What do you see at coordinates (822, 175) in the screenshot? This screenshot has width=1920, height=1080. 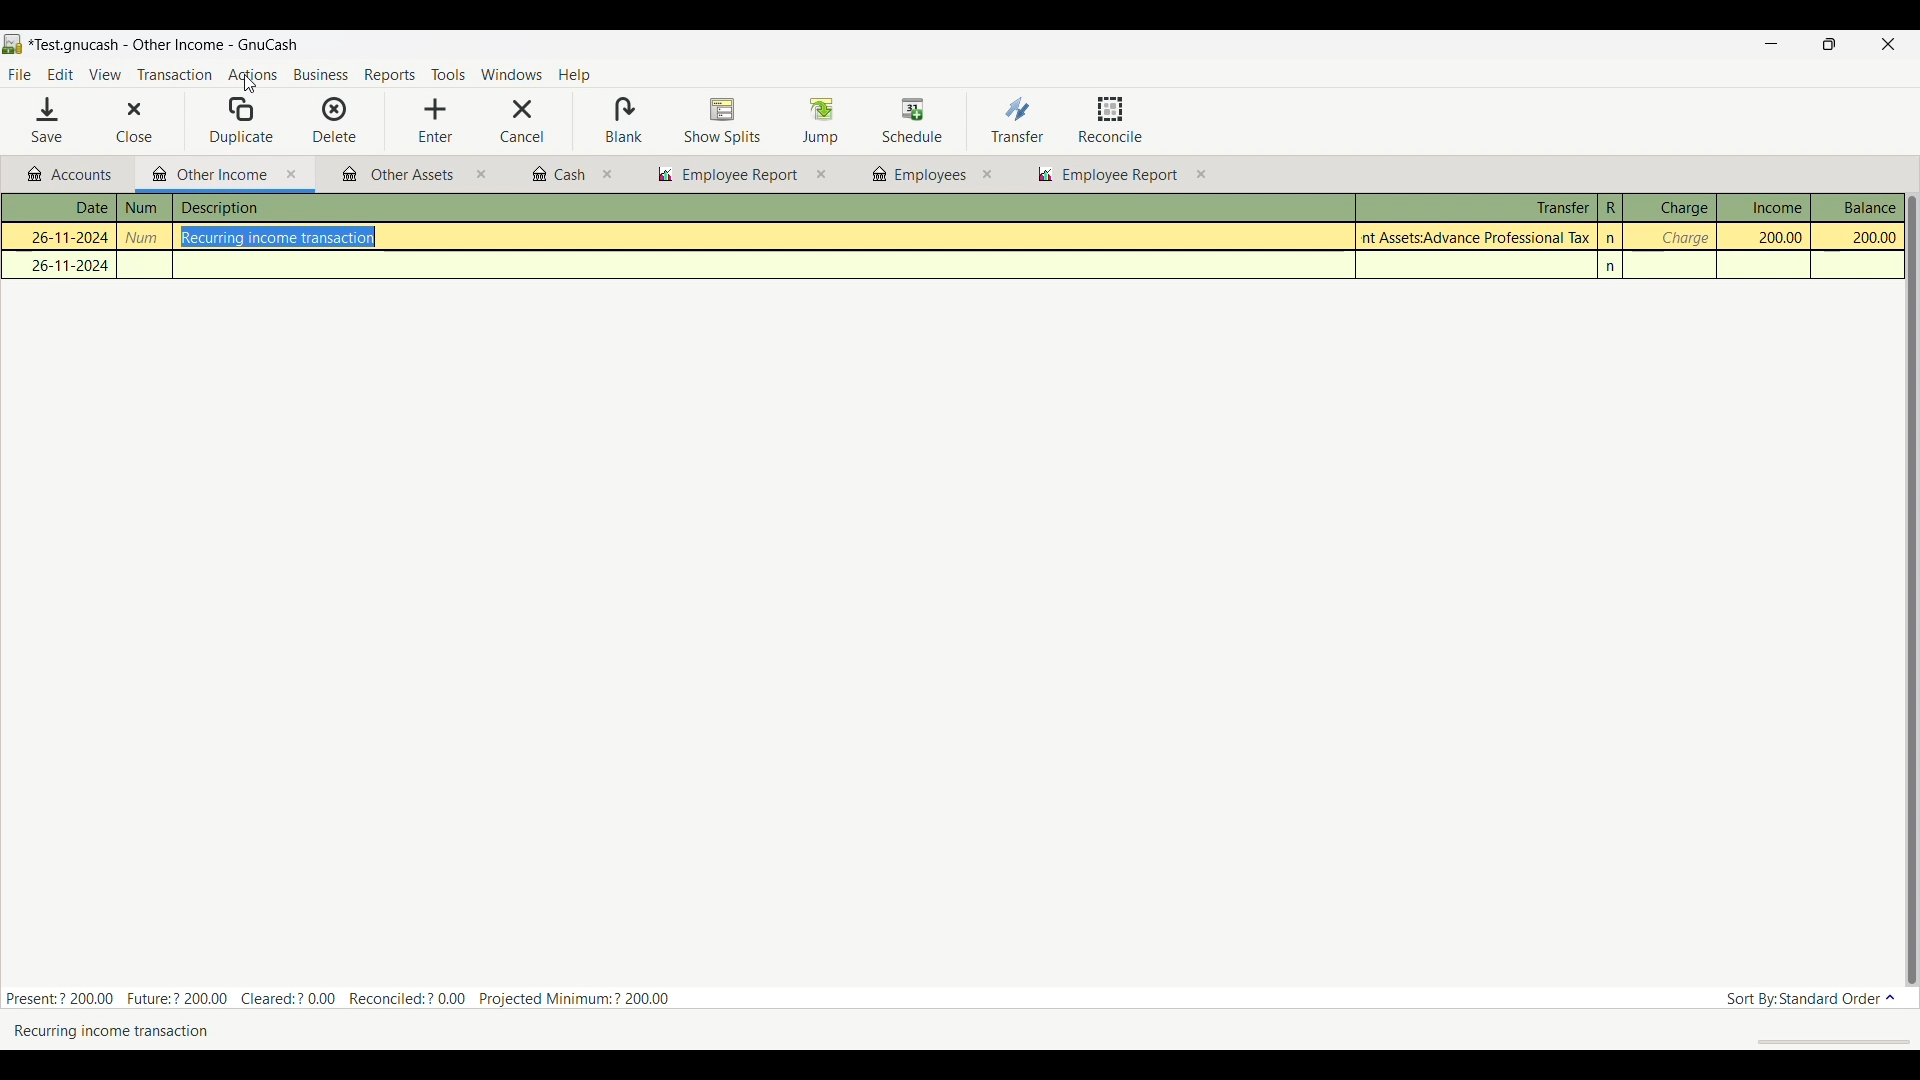 I see `close` at bounding box center [822, 175].